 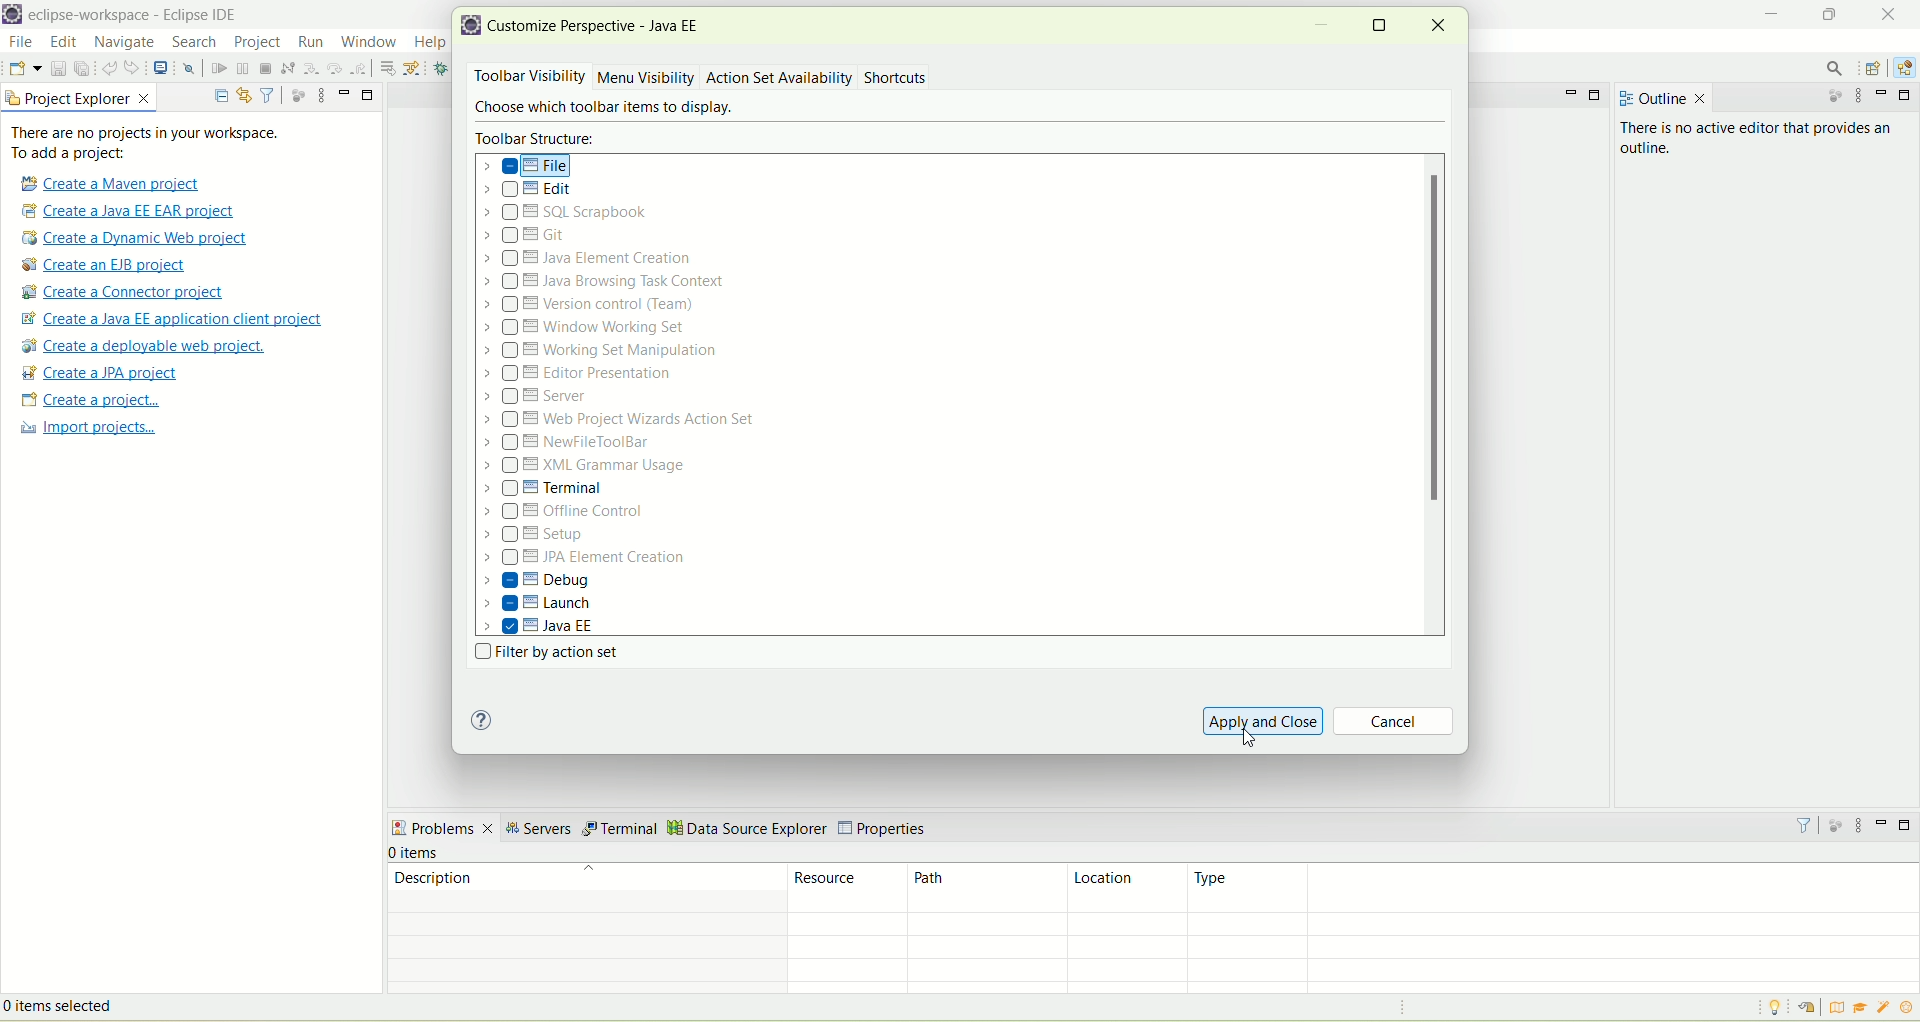 I want to click on project, so click(x=256, y=42).